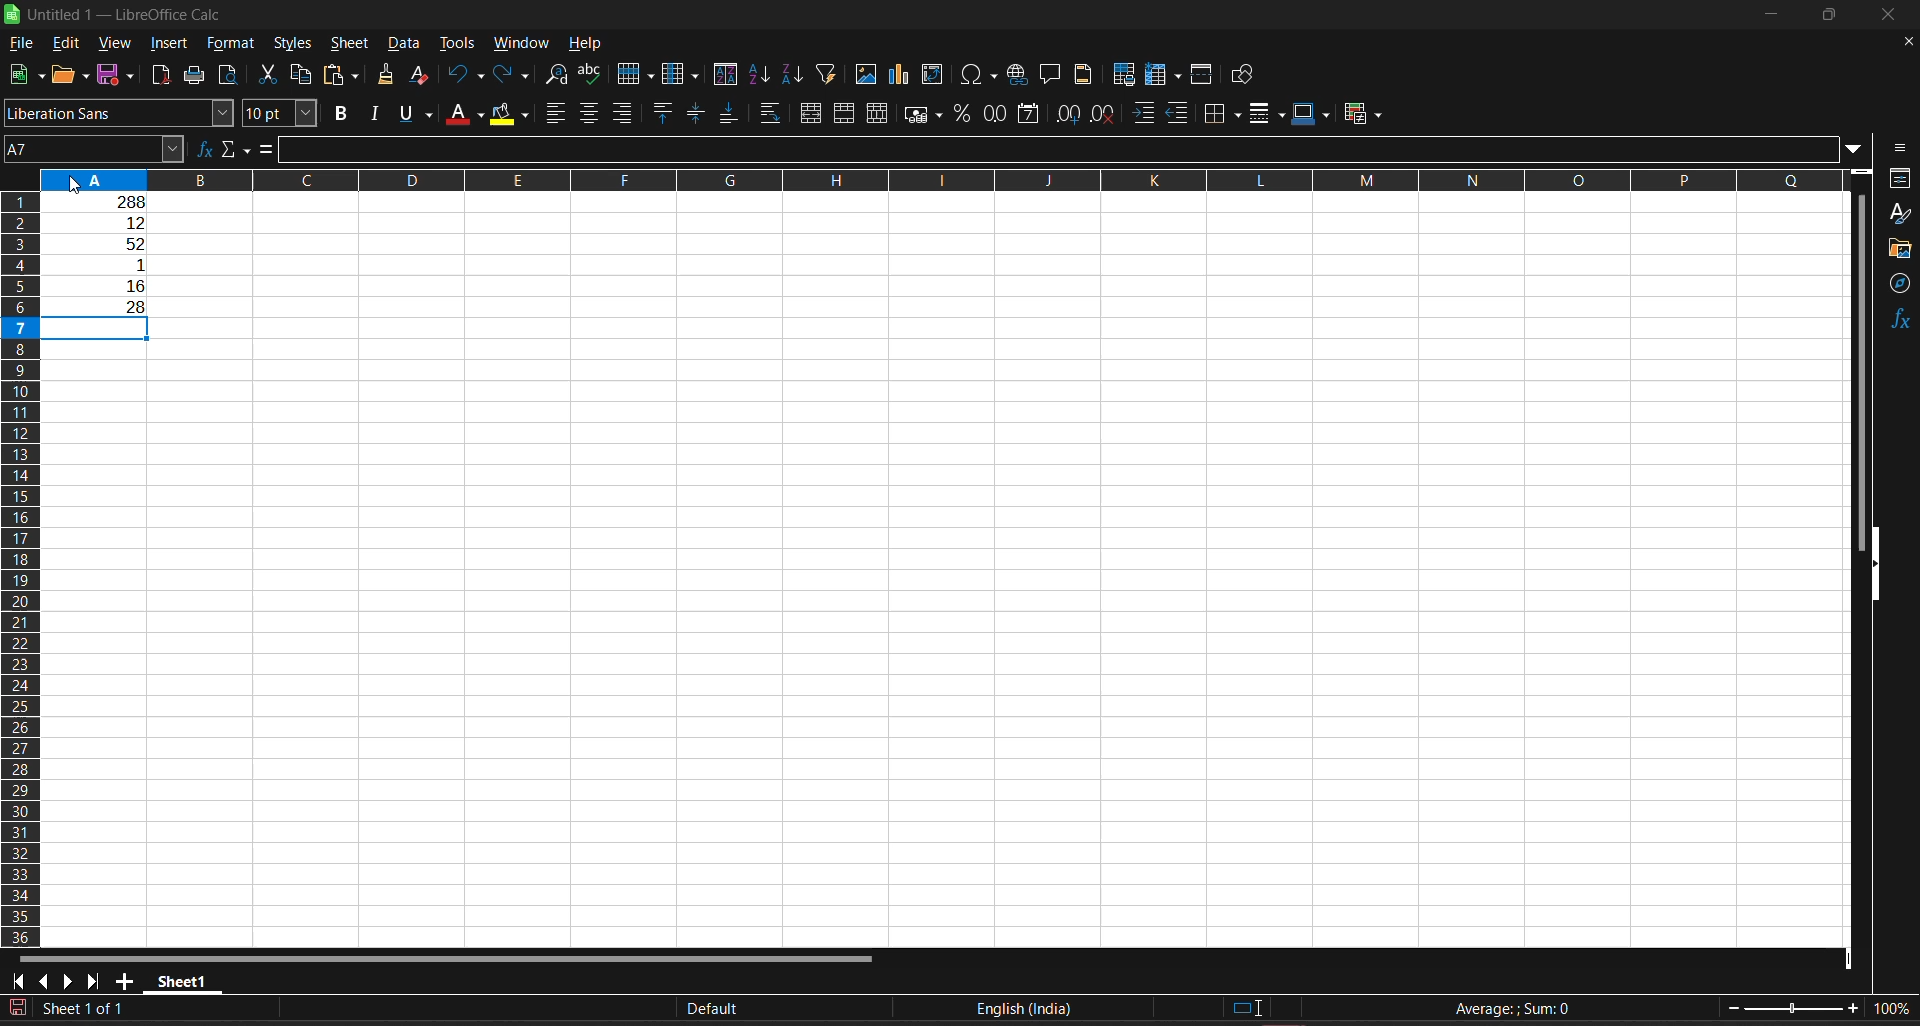 This screenshot has height=1026, width=1920. Describe the element at coordinates (771, 114) in the screenshot. I see `wrap text` at that location.